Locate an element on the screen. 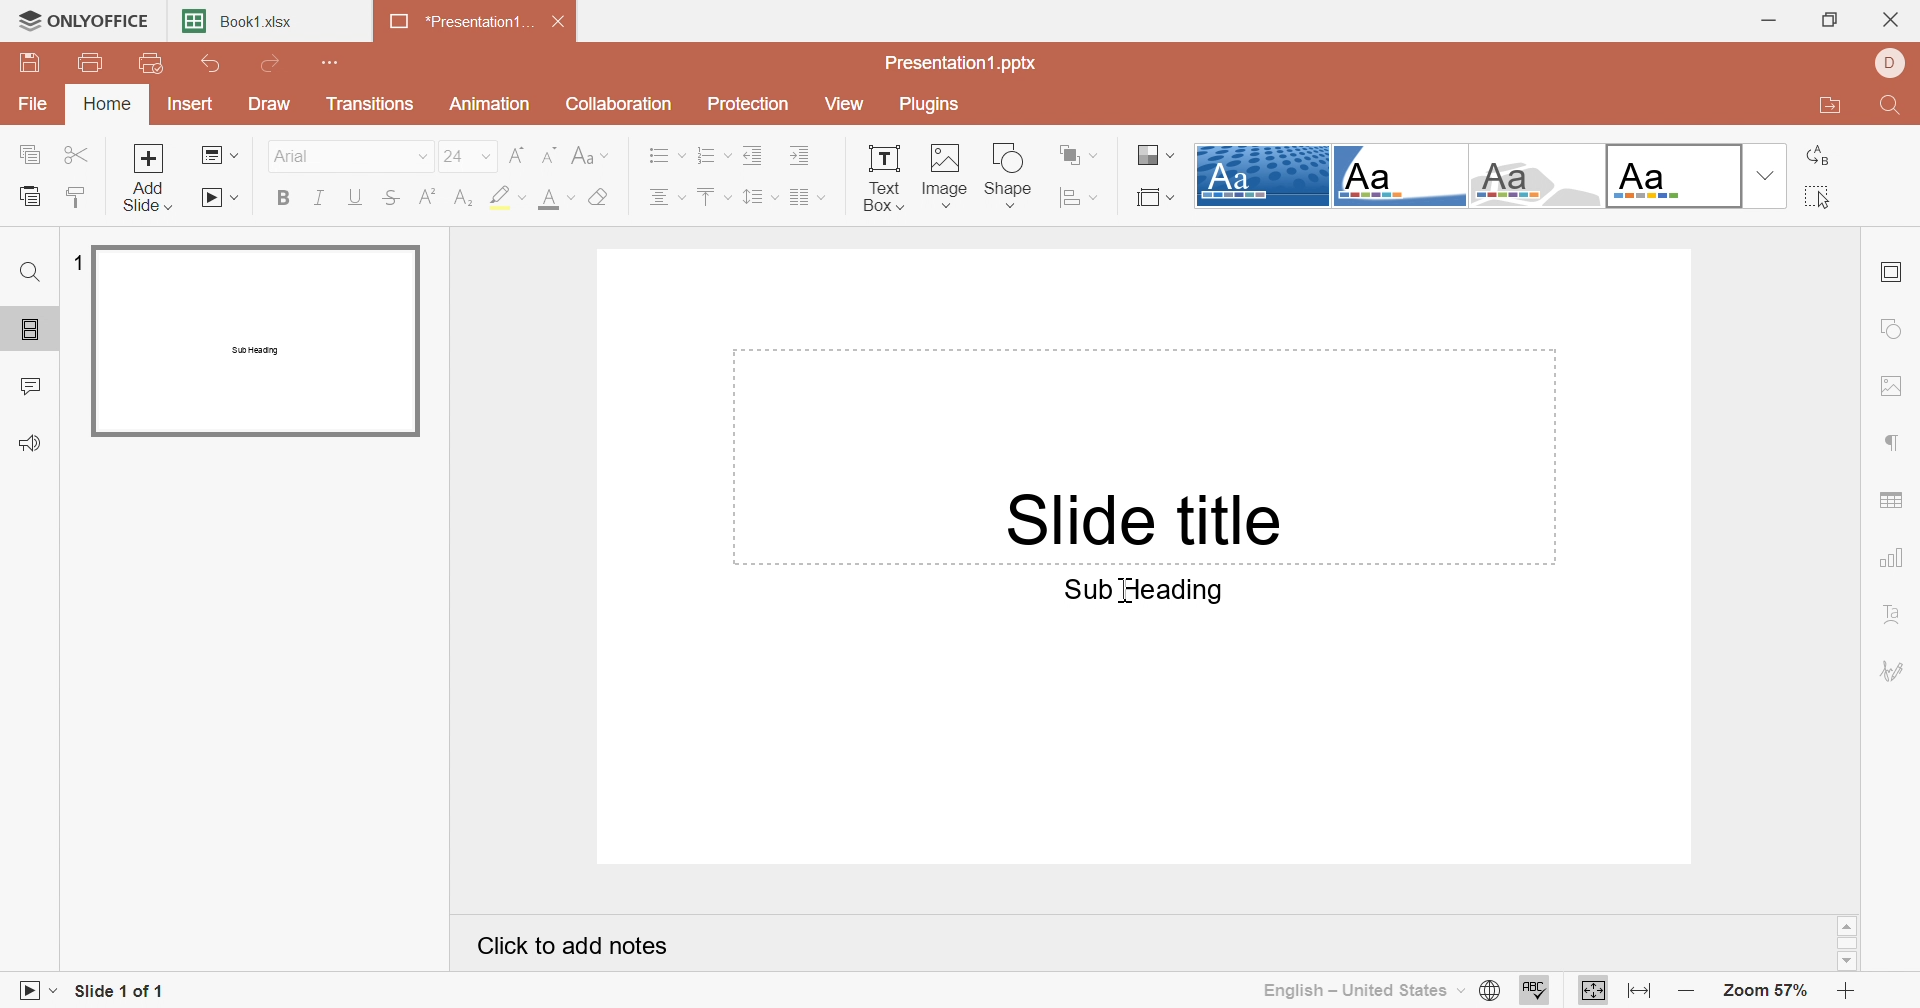 The image size is (1920, 1008). Numbering is located at coordinates (712, 153).